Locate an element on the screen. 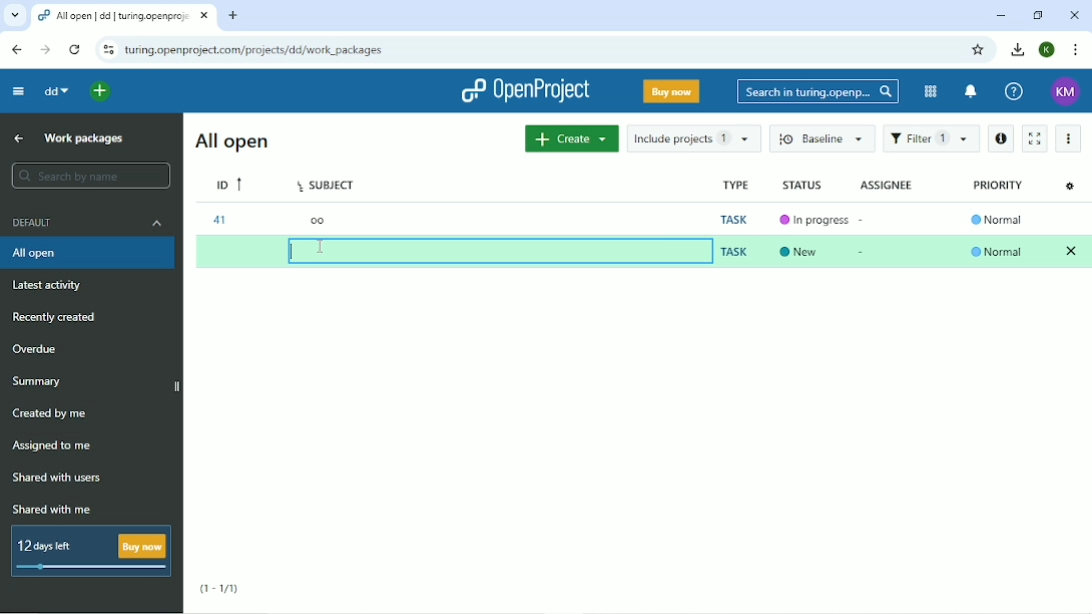  Normal is located at coordinates (998, 251).